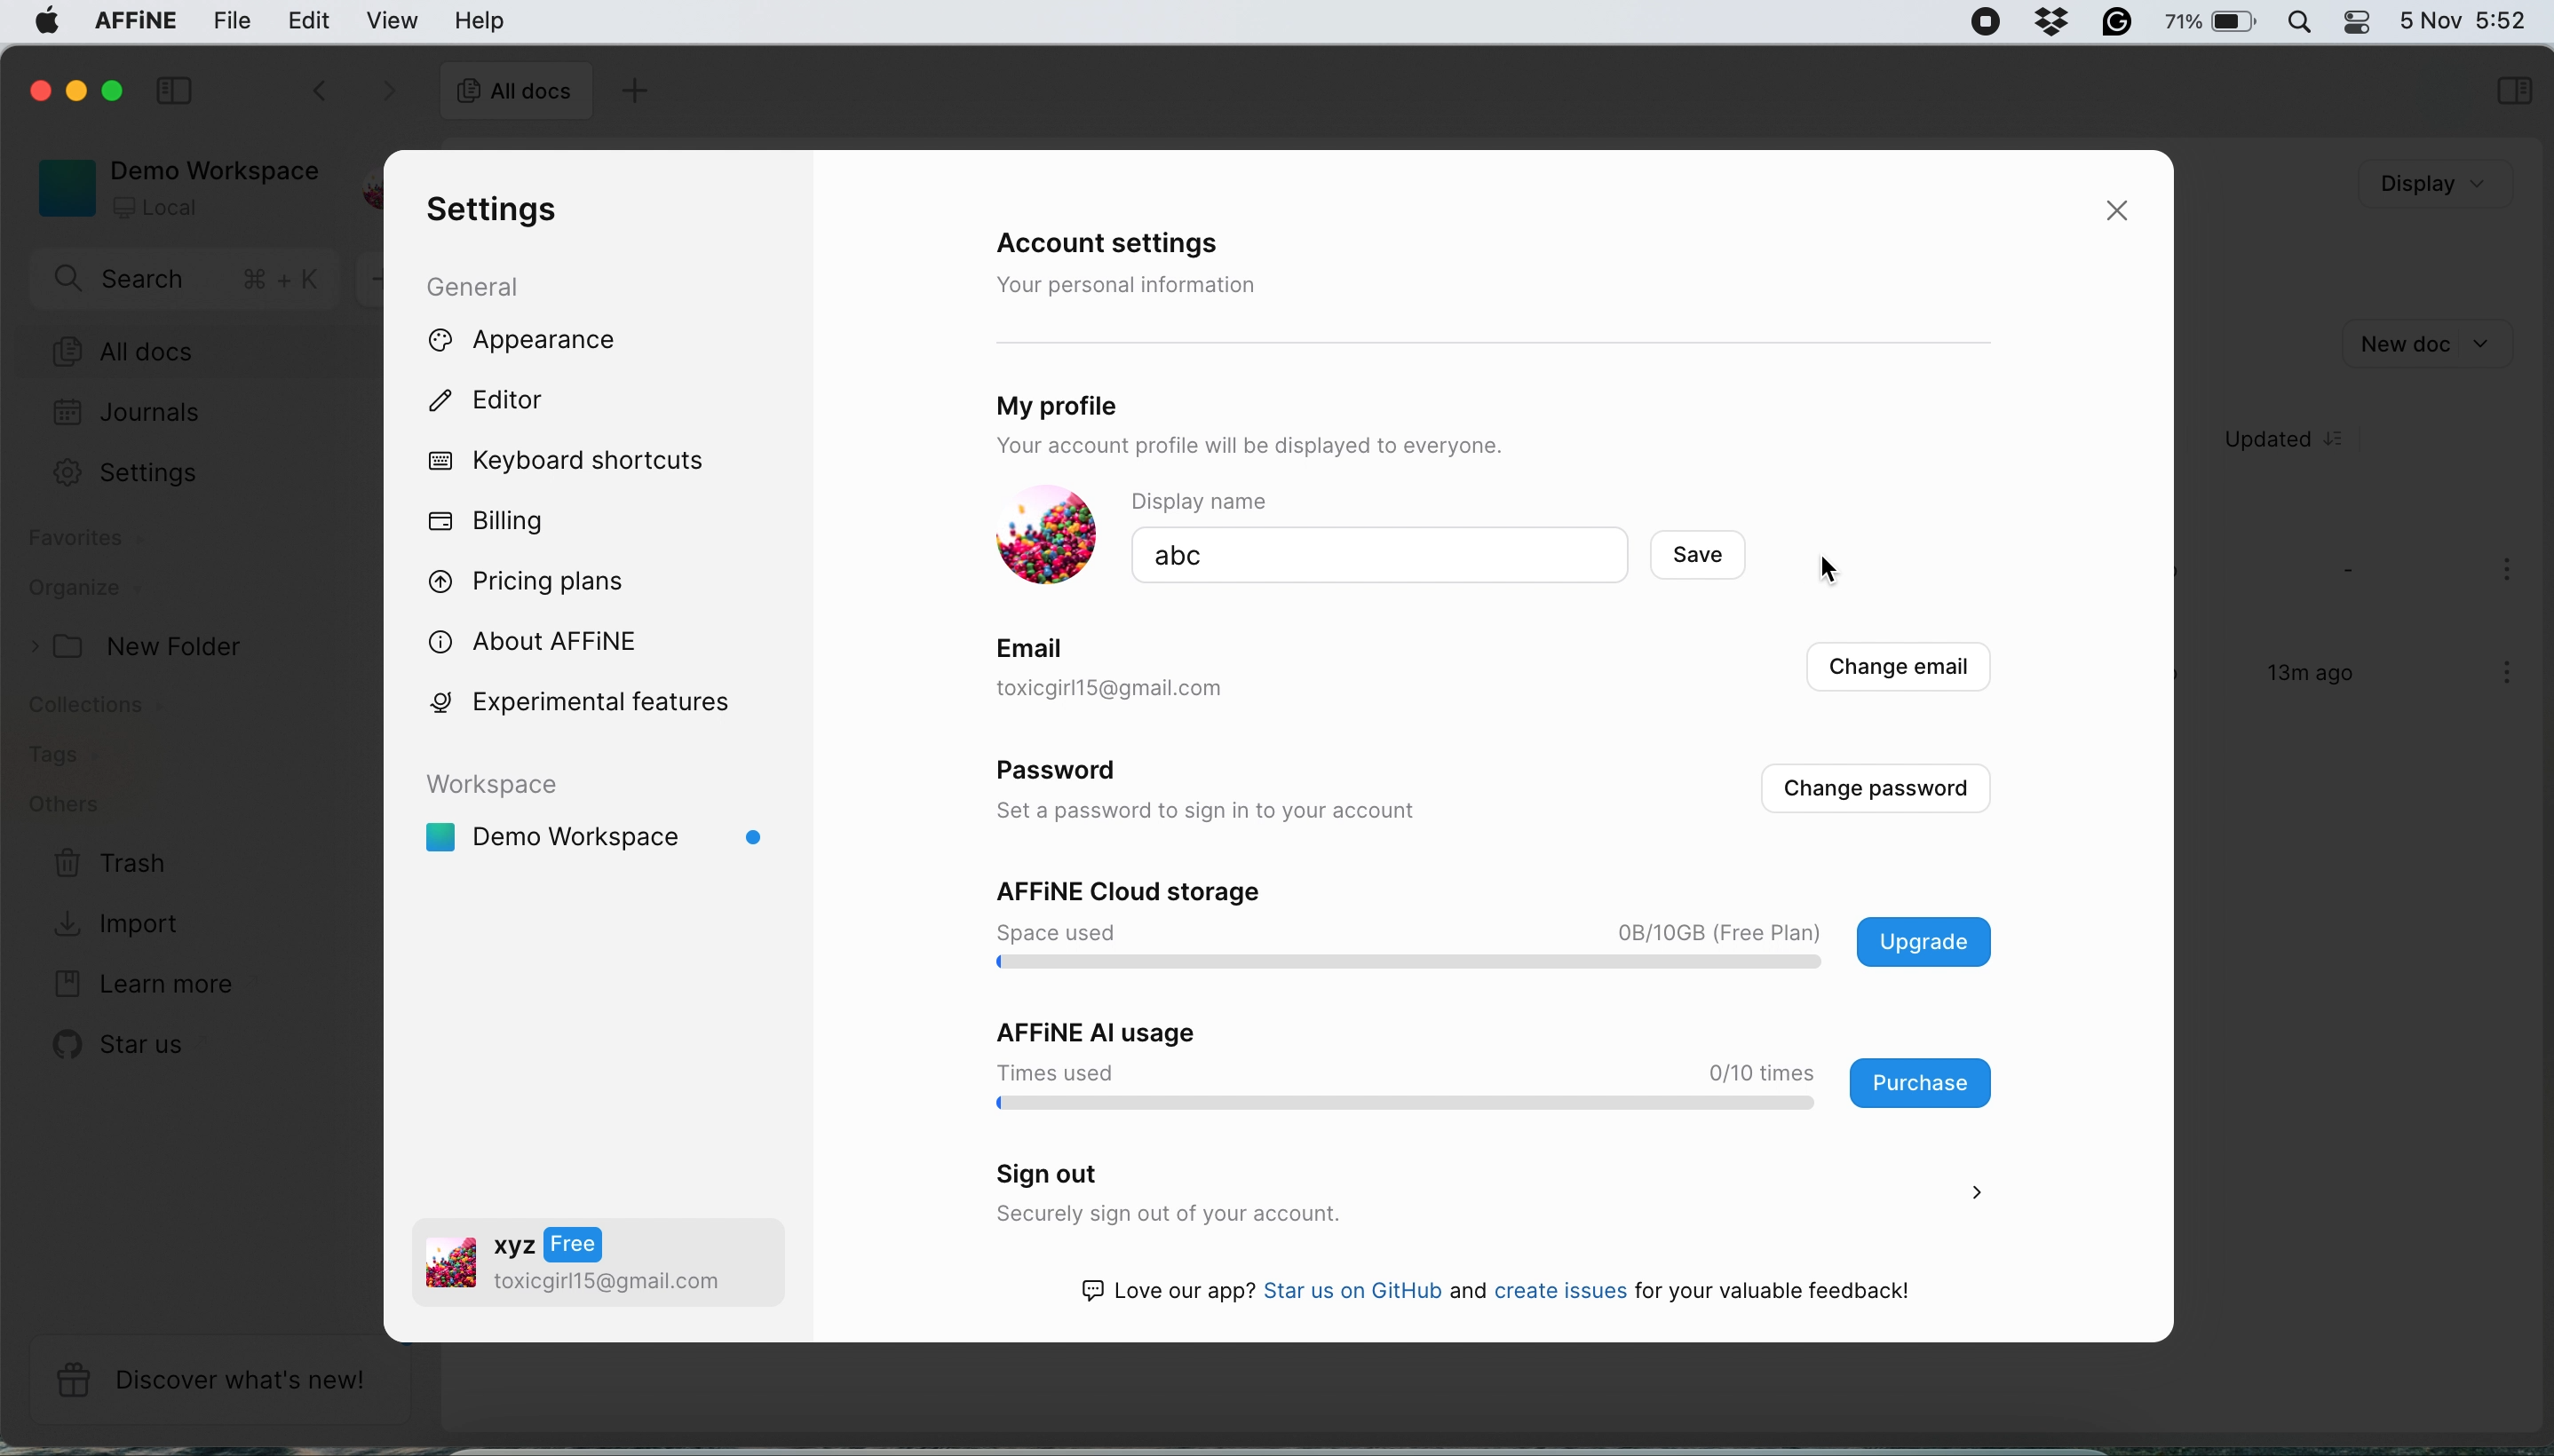 This screenshot has width=2554, height=1456. Describe the element at coordinates (575, 462) in the screenshot. I see `keyboard shortcuts` at that location.